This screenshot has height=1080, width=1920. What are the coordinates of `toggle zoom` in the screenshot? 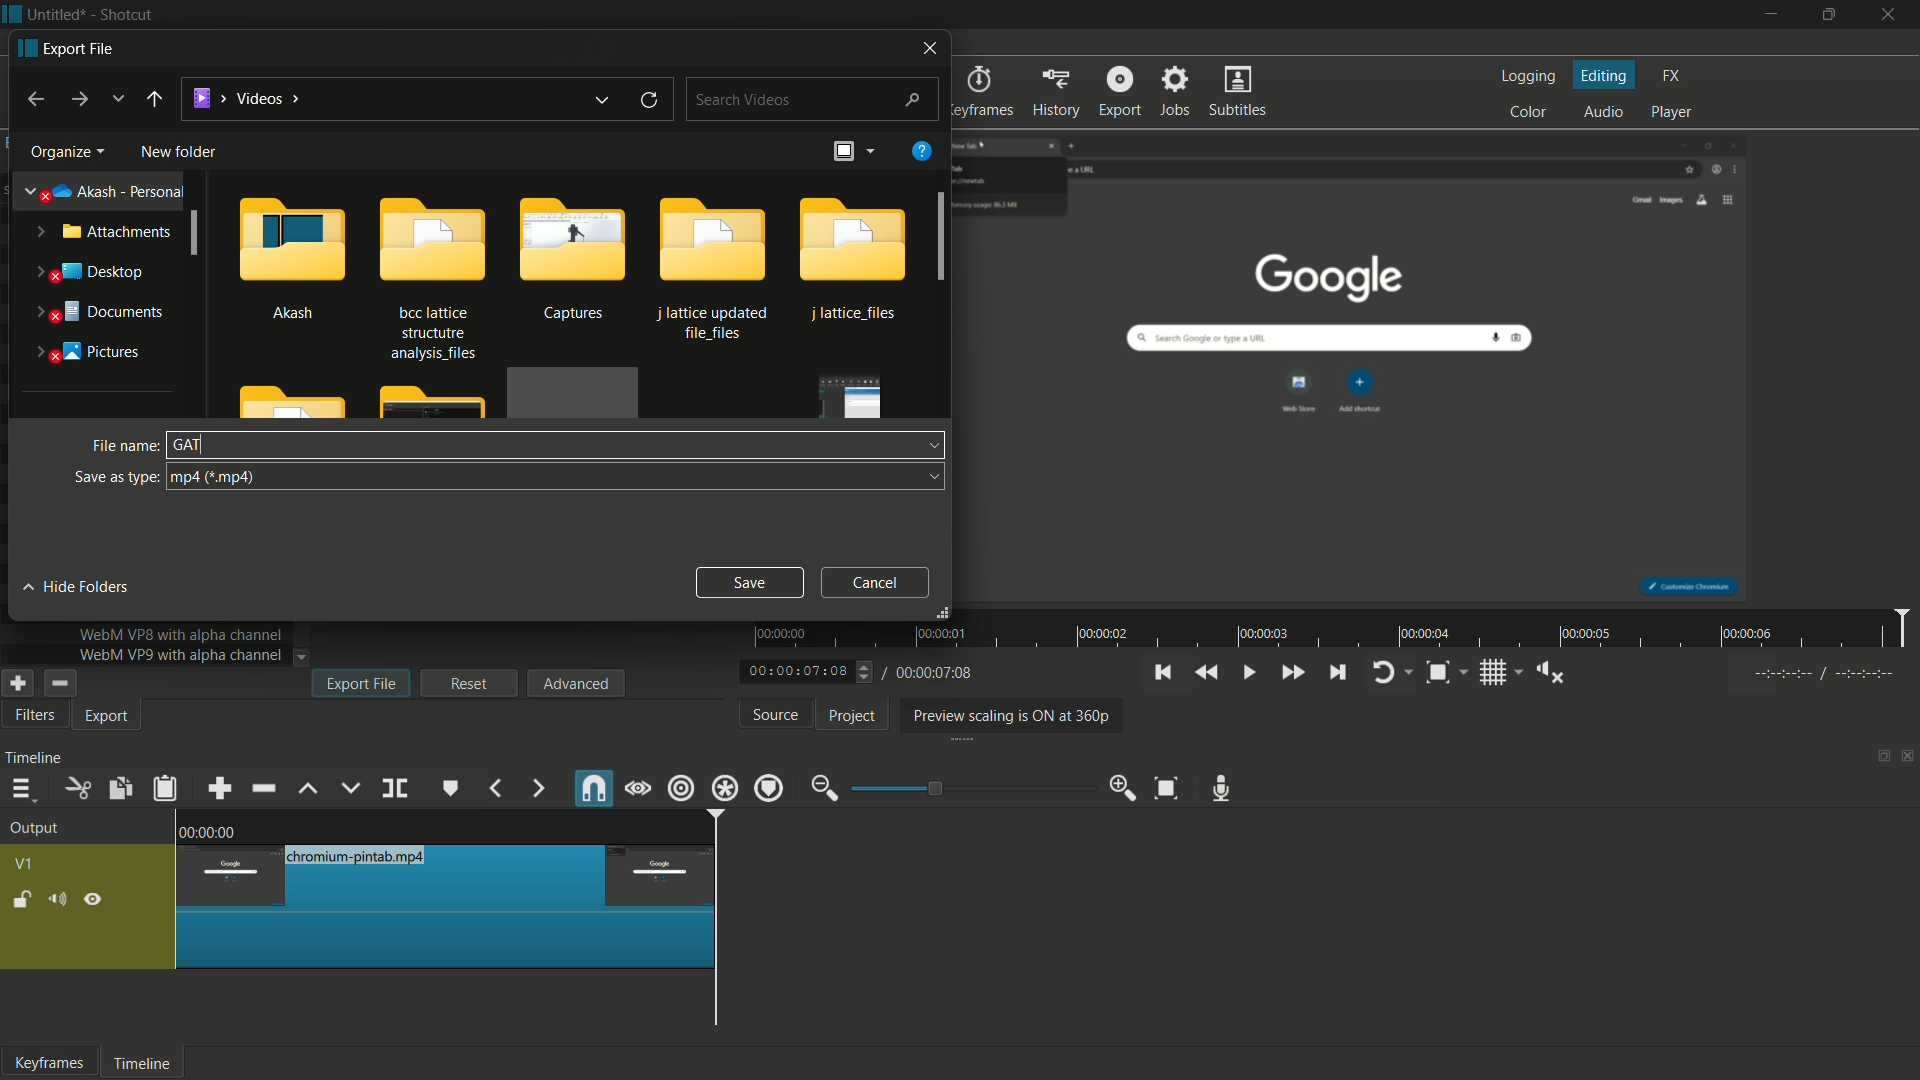 It's located at (1438, 674).